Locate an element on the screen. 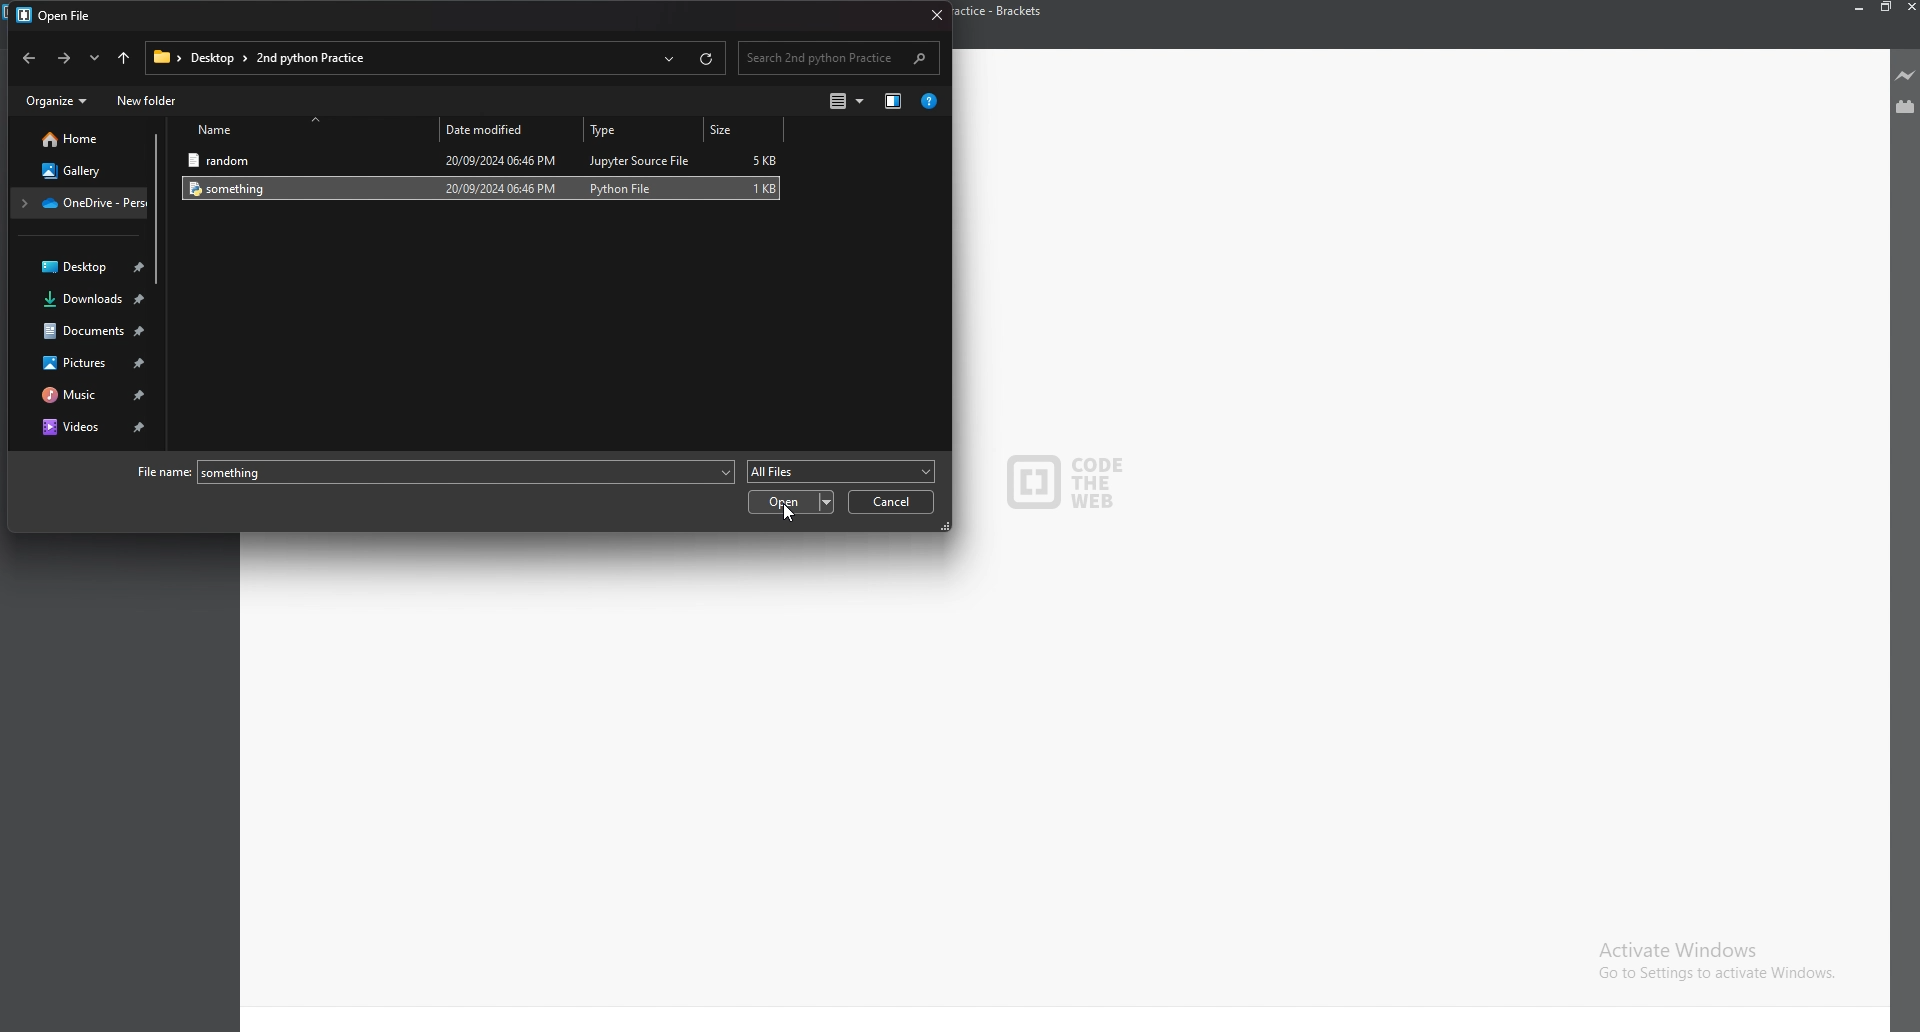  help is located at coordinates (930, 101).